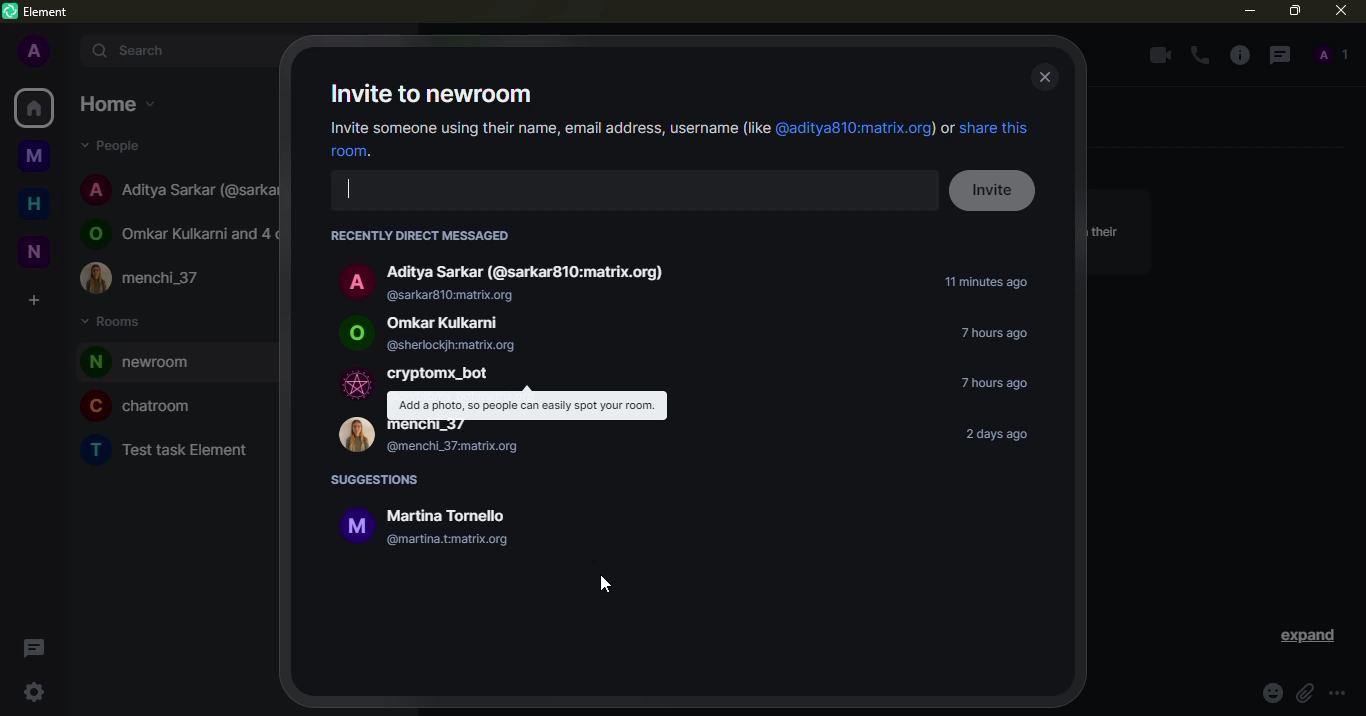  Describe the element at coordinates (1330, 54) in the screenshot. I see `people` at that location.